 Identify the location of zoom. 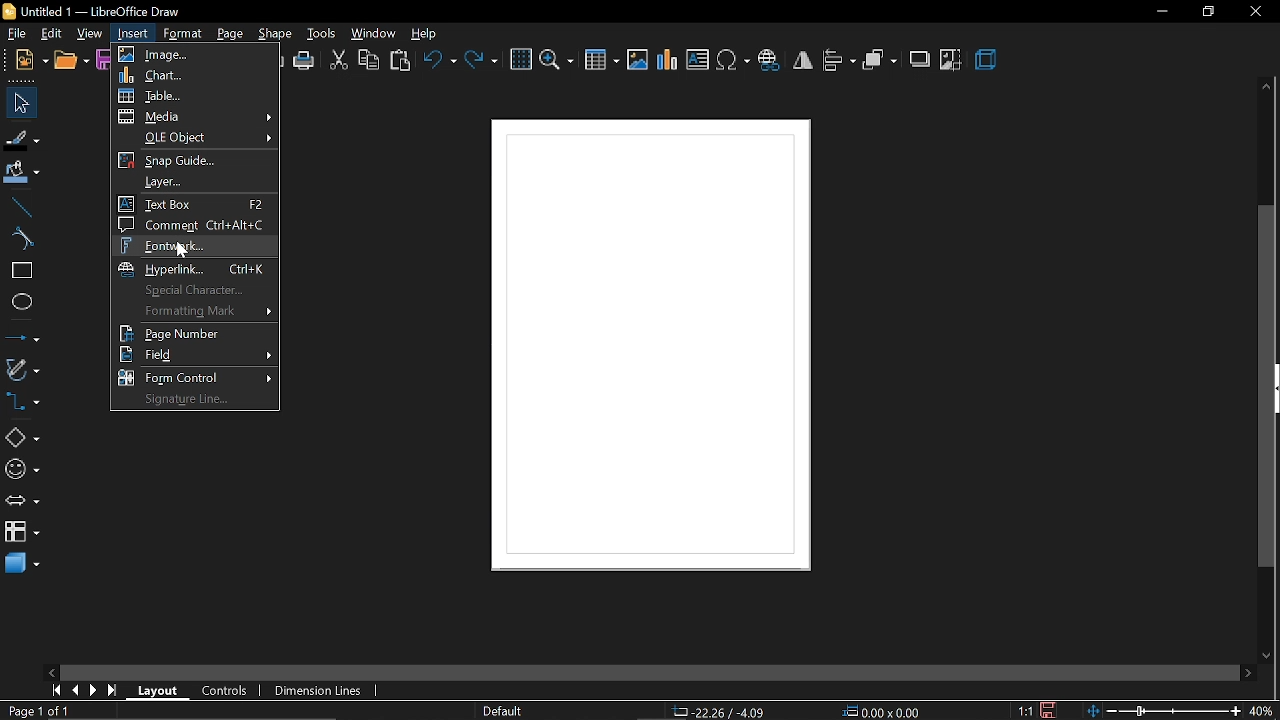
(557, 61).